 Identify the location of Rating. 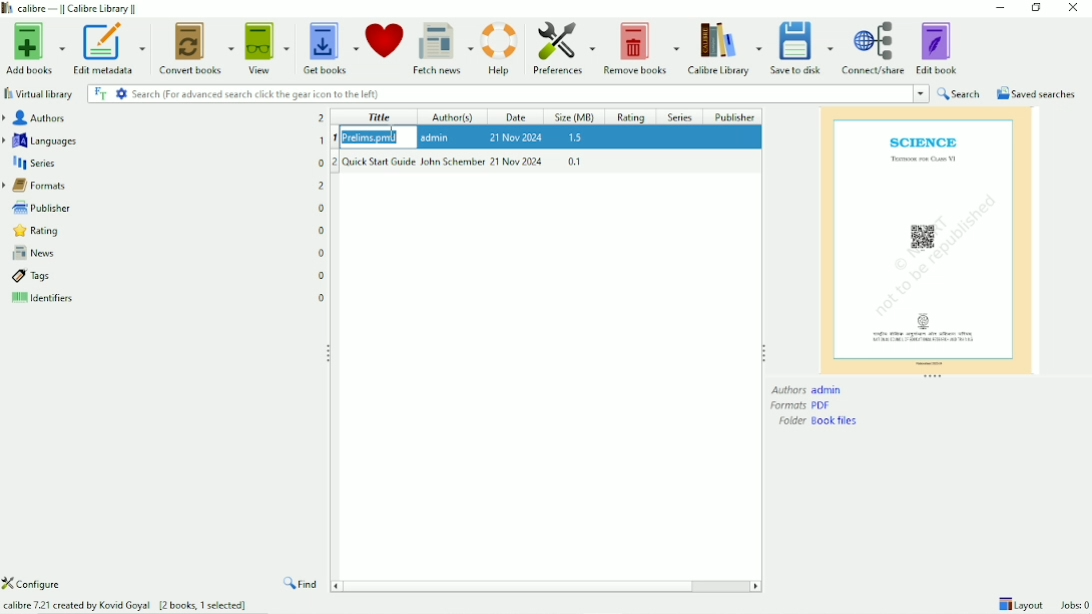
(634, 116).